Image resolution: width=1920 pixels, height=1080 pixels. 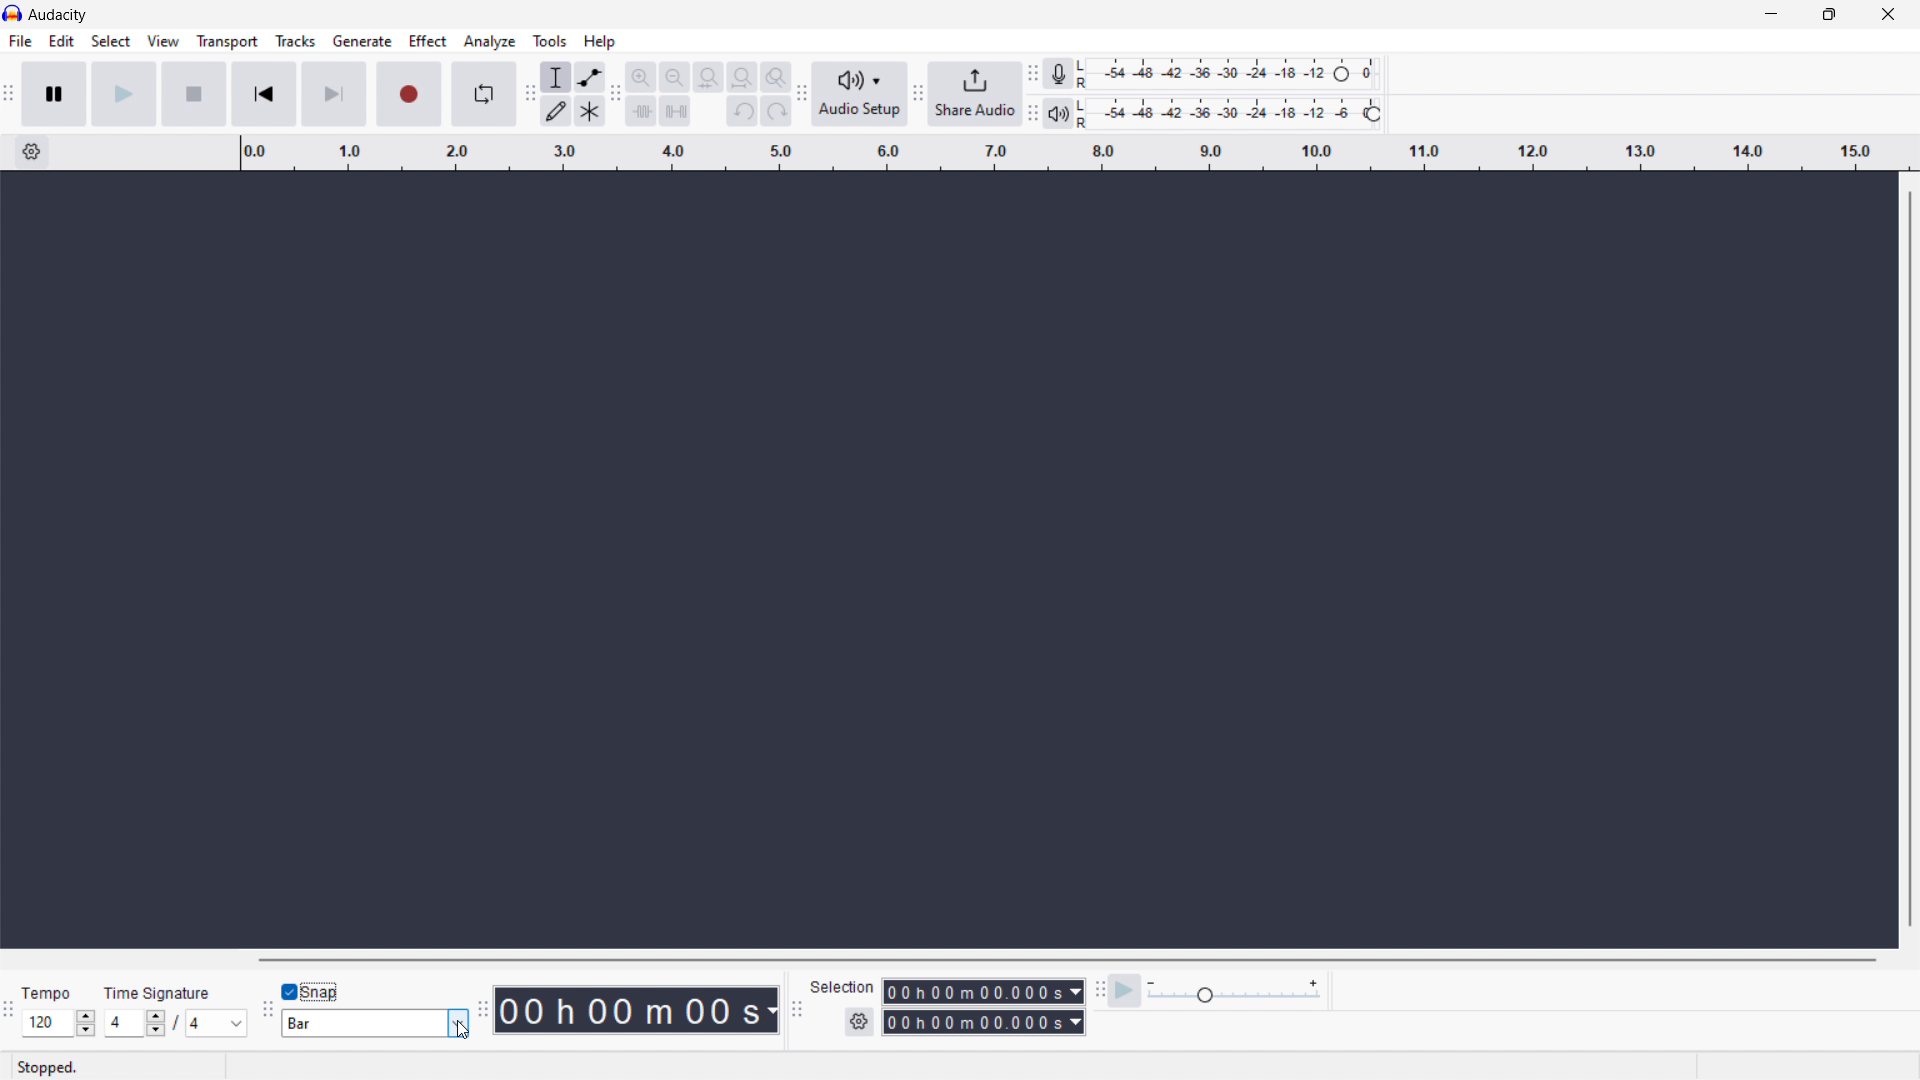 I want to click on recording meter, so click(x=1057, y=73).